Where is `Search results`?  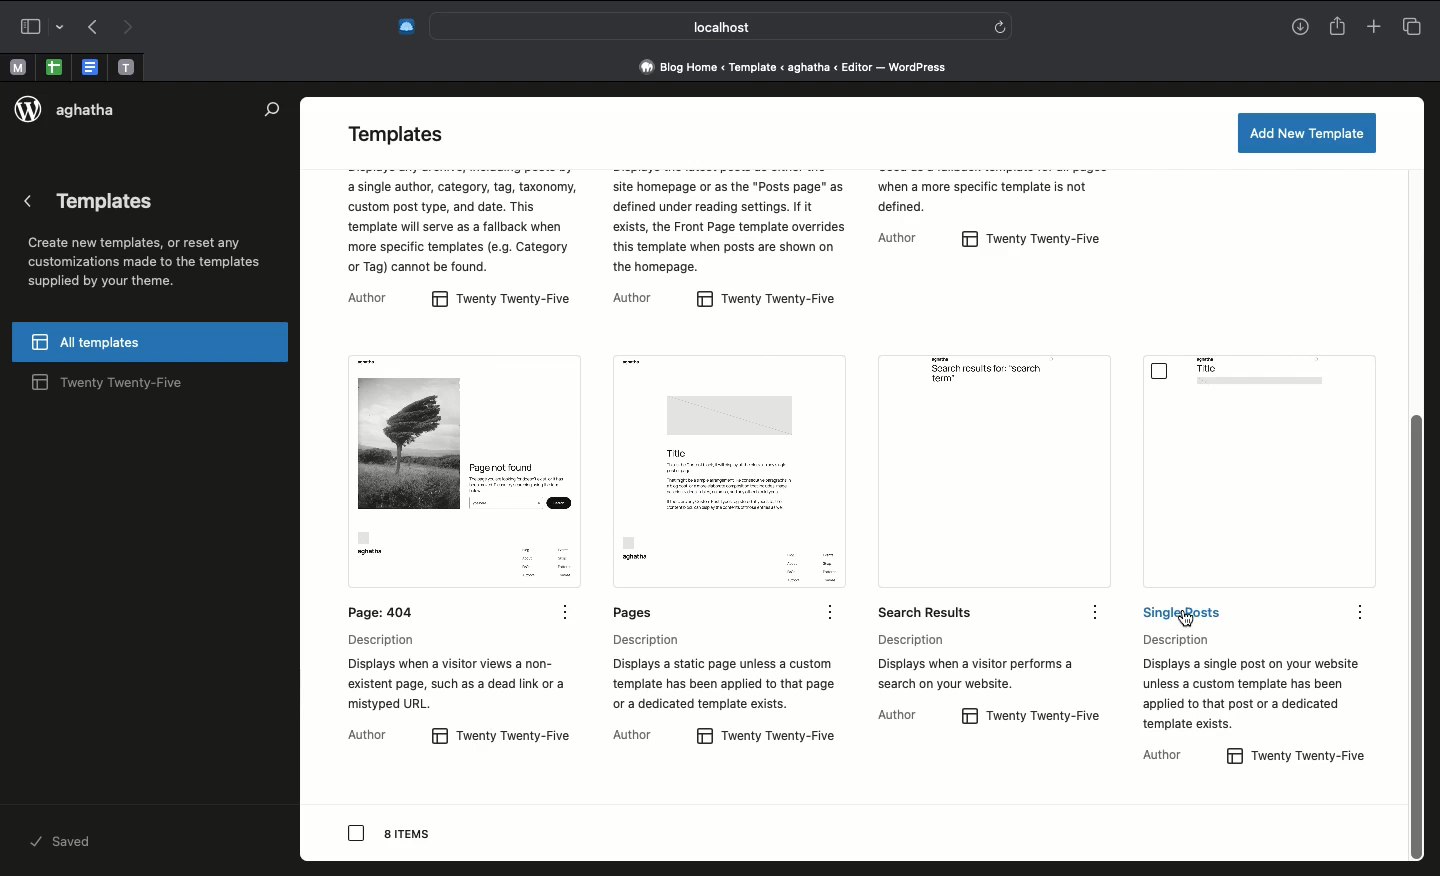 Search results is located at coordinates (989, 492).